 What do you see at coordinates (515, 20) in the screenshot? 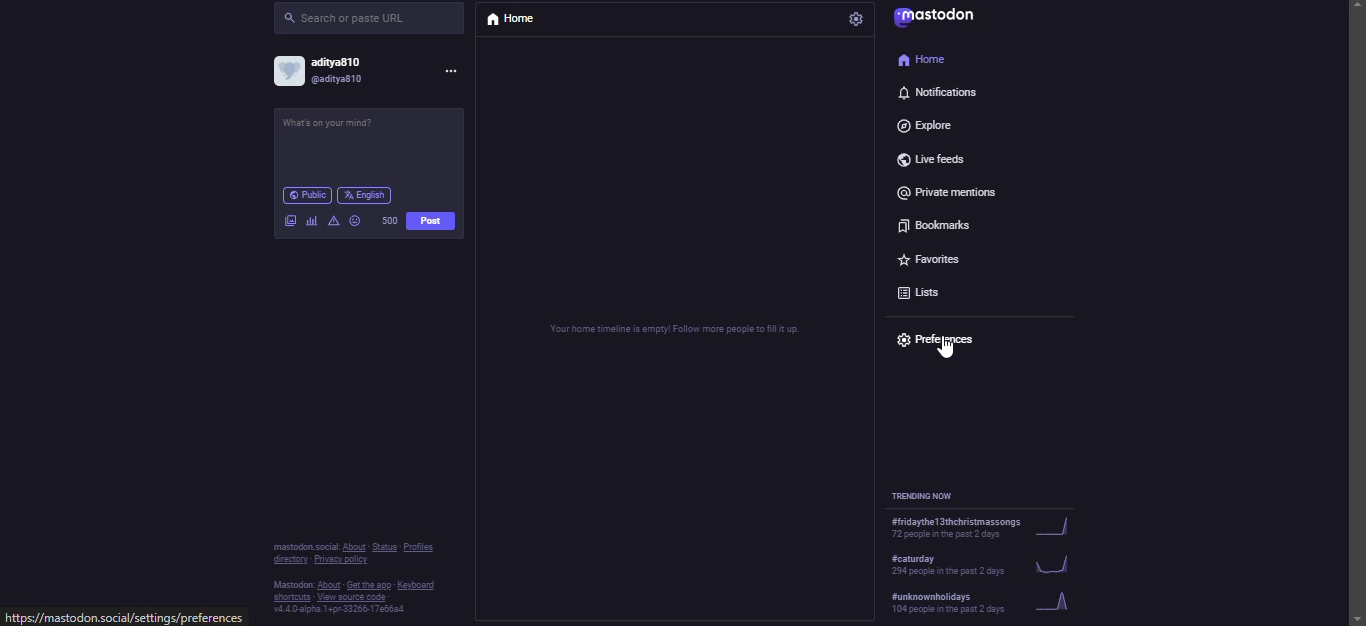
I see `home` at bounding box center [515, 20].